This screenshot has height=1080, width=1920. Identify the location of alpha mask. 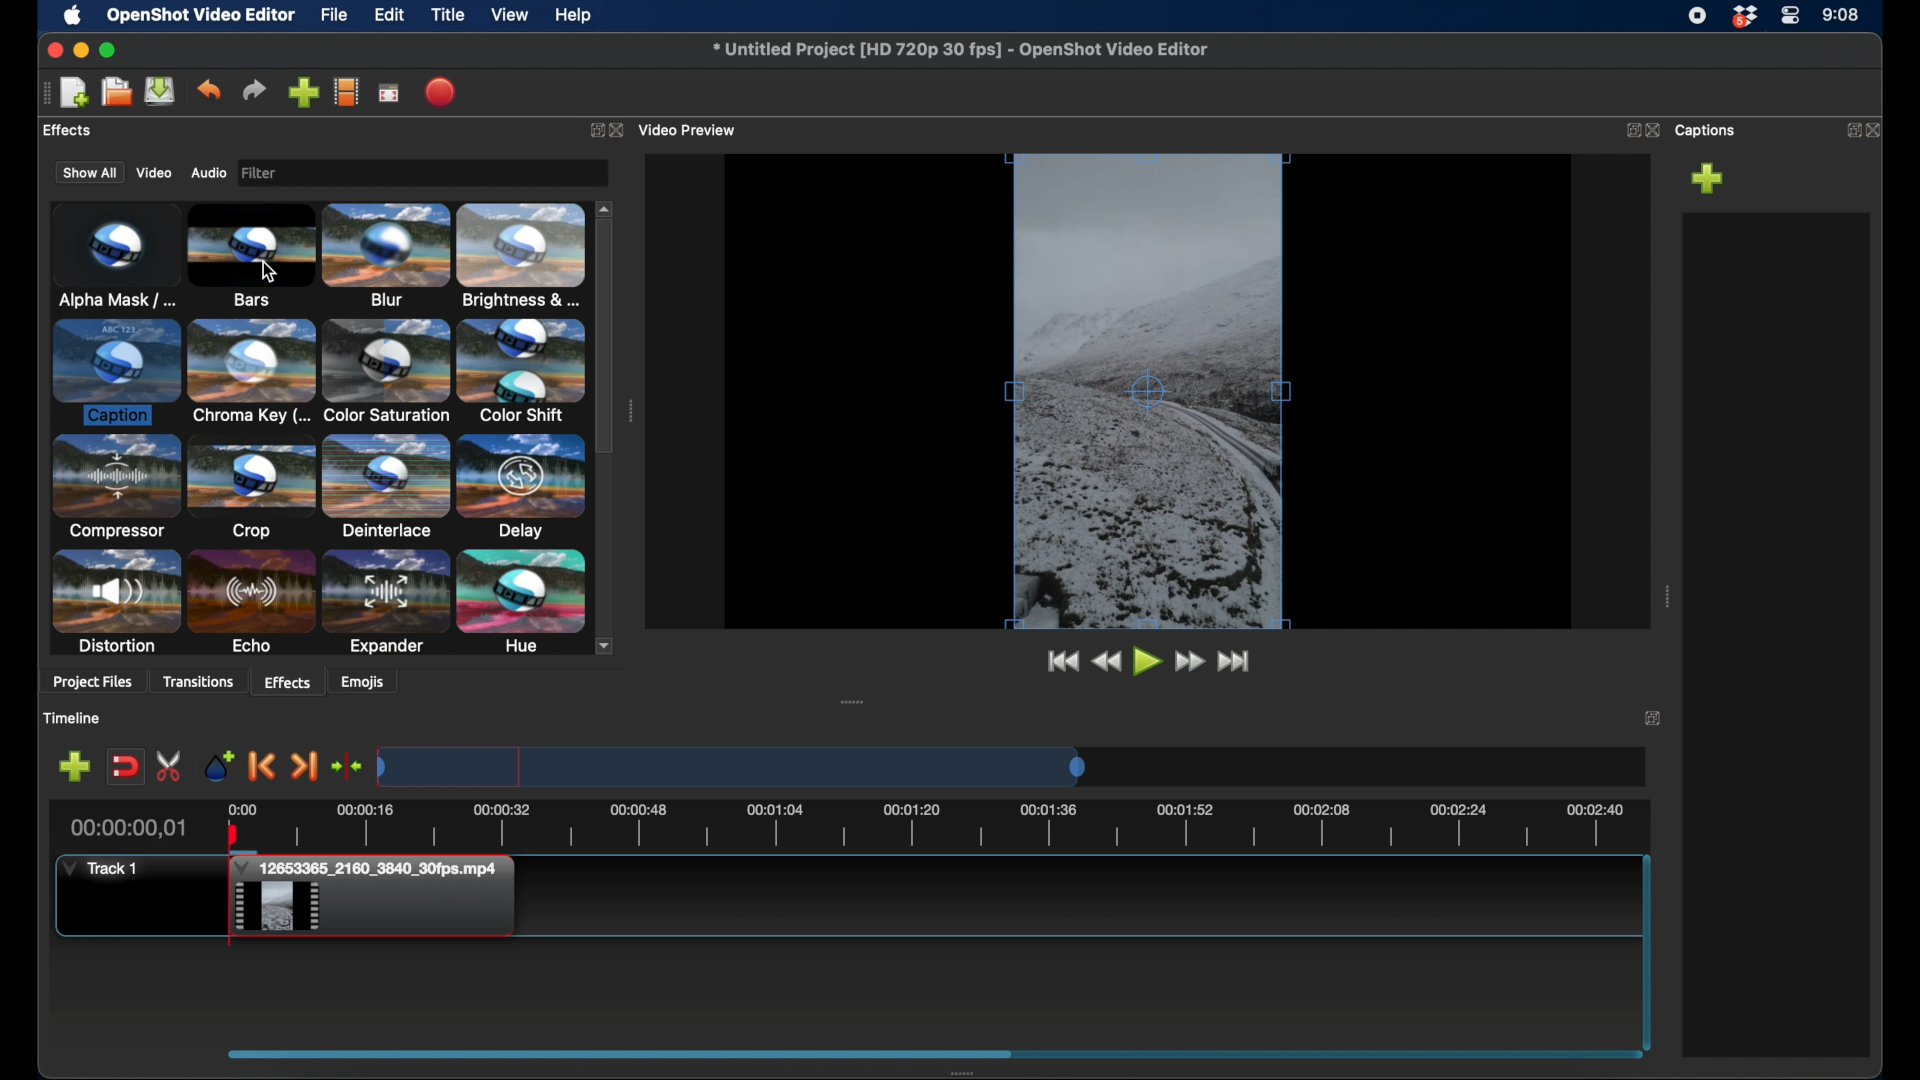
(113, 253).